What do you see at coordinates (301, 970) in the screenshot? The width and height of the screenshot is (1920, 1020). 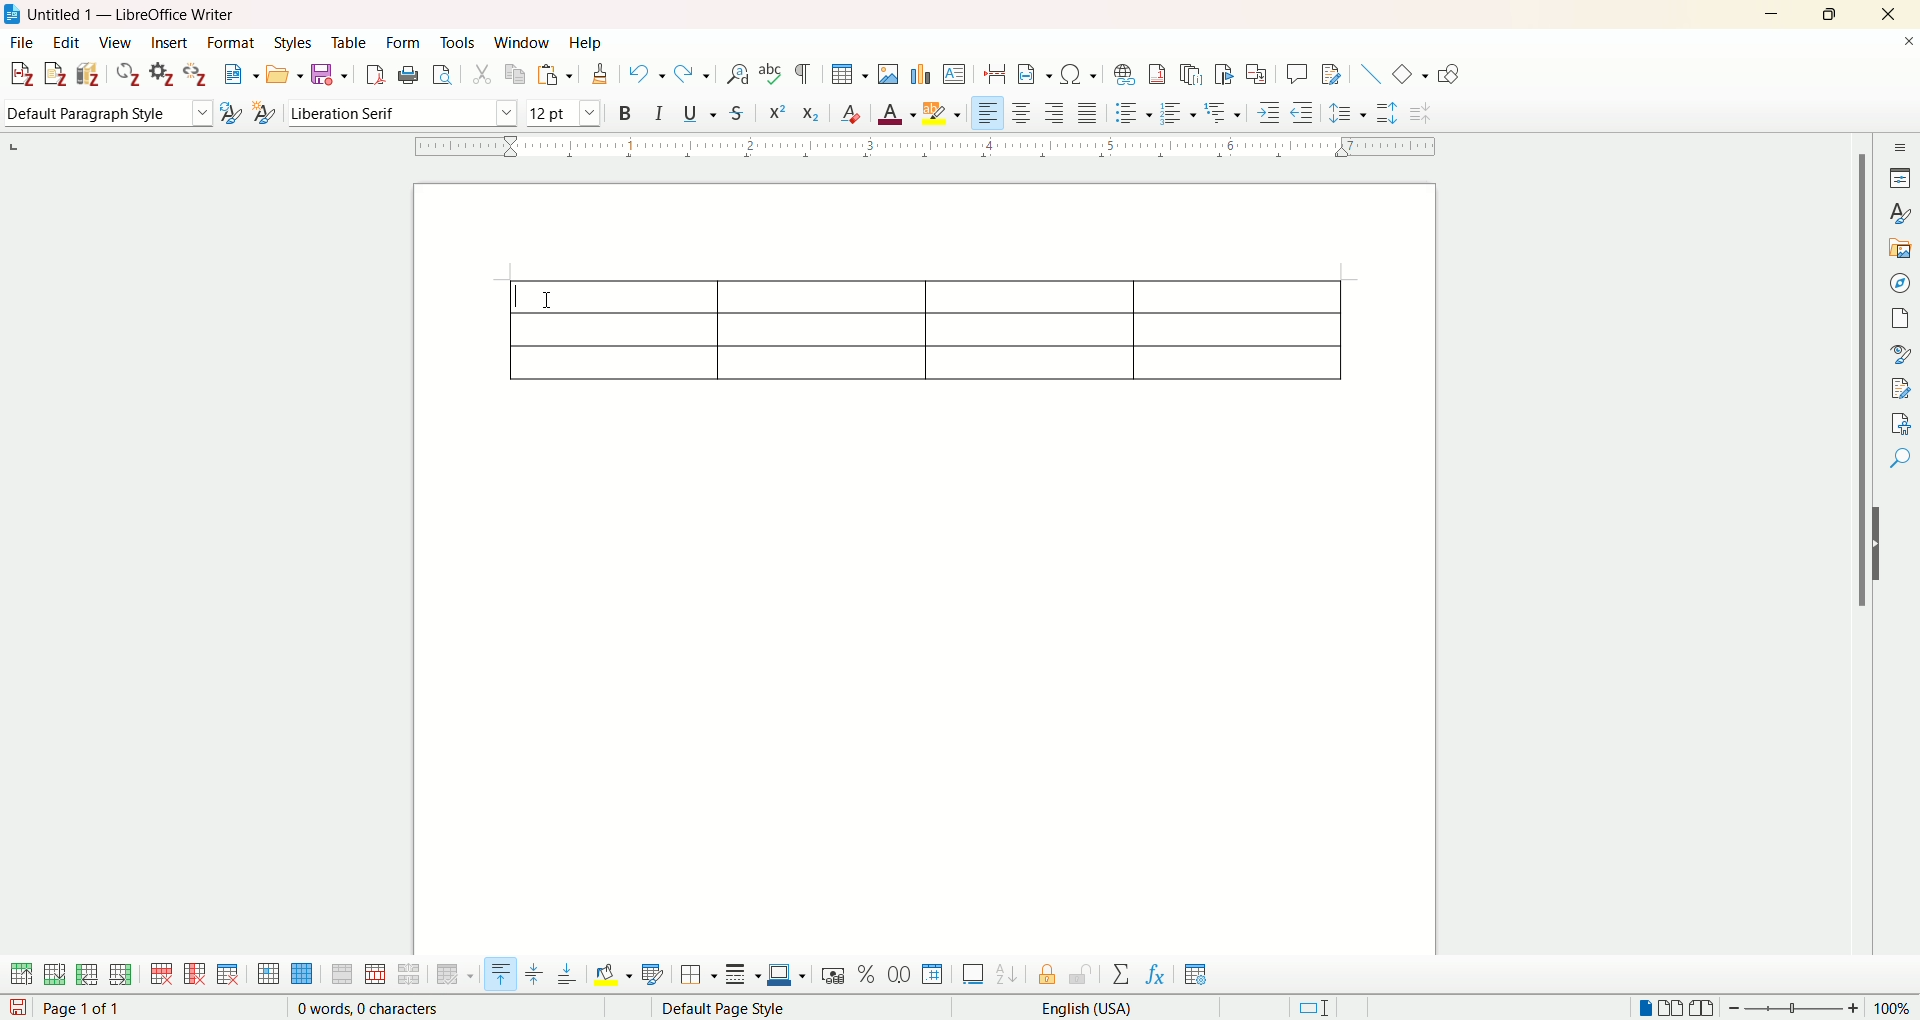 I see `select table` at bounding box center [301, 970].